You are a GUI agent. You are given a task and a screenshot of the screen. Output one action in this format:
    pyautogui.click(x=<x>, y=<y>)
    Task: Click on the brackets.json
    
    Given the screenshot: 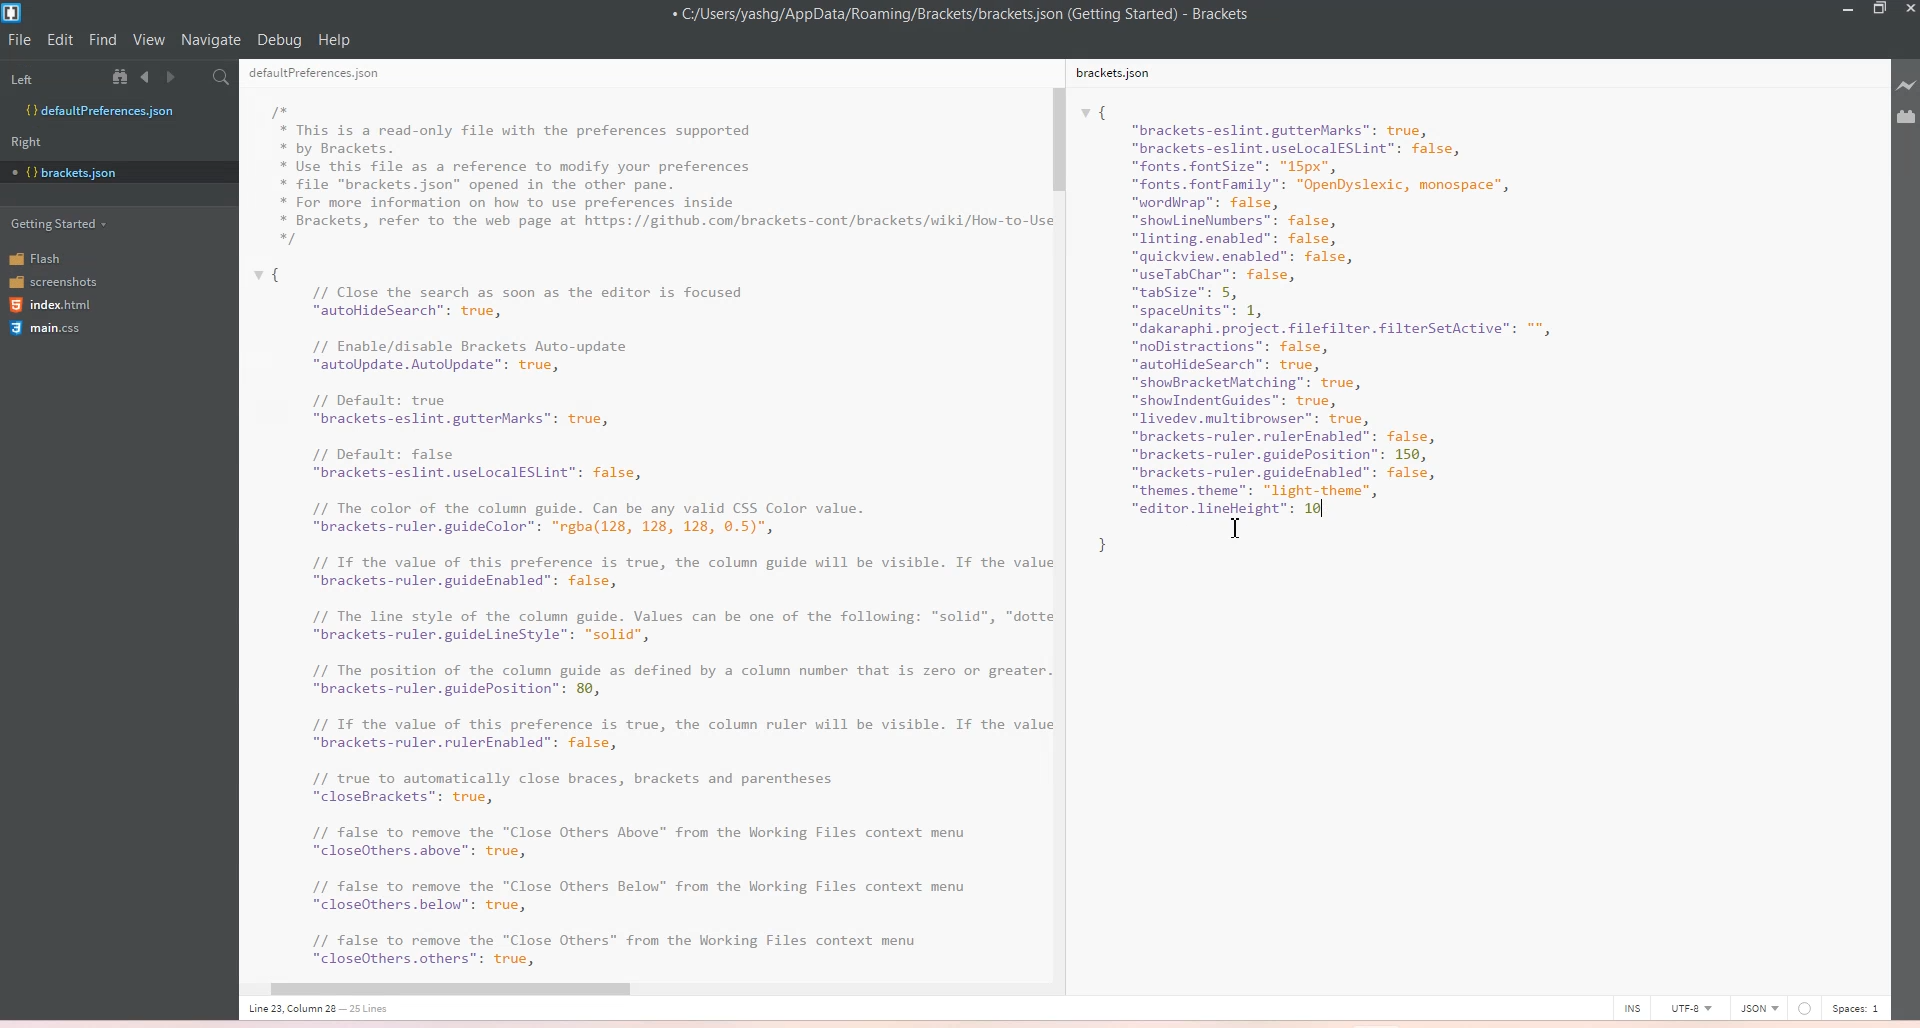 What is the action you would take?
    pyautogui.click(x=1116, y=74)
    